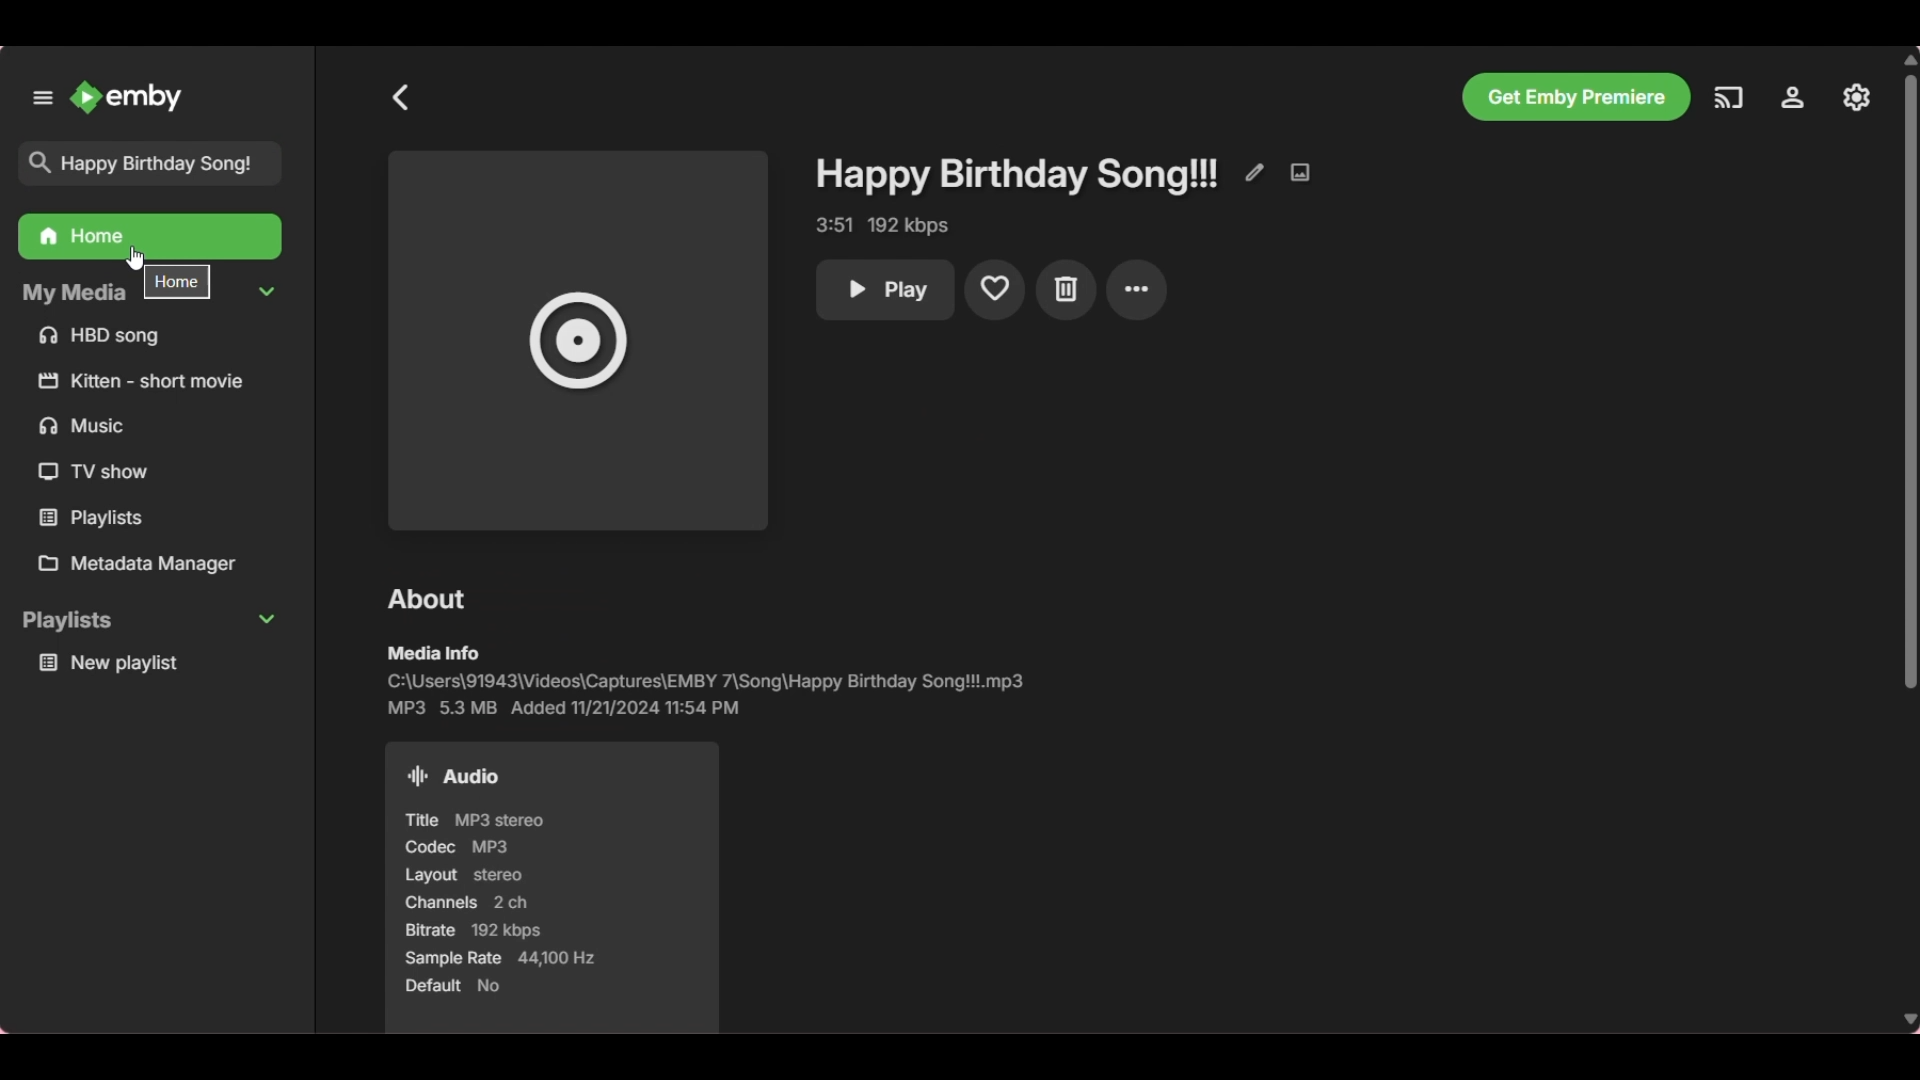 This screenshot has width=1920, height=1080. Describe the element at coordinates (154, 565) in the screenshot. I see `Metadata manager` at that location.